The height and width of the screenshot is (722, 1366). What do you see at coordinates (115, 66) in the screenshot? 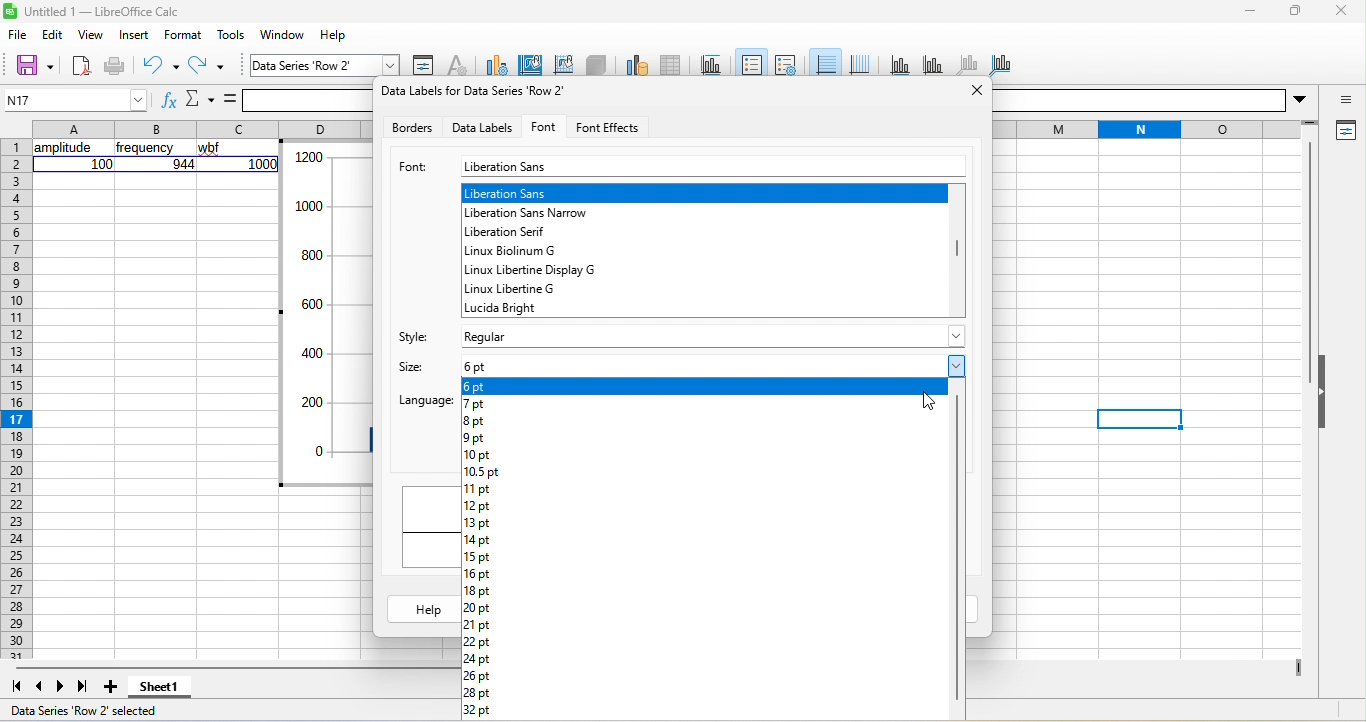
I see `print` at bounding box center [115, 66].